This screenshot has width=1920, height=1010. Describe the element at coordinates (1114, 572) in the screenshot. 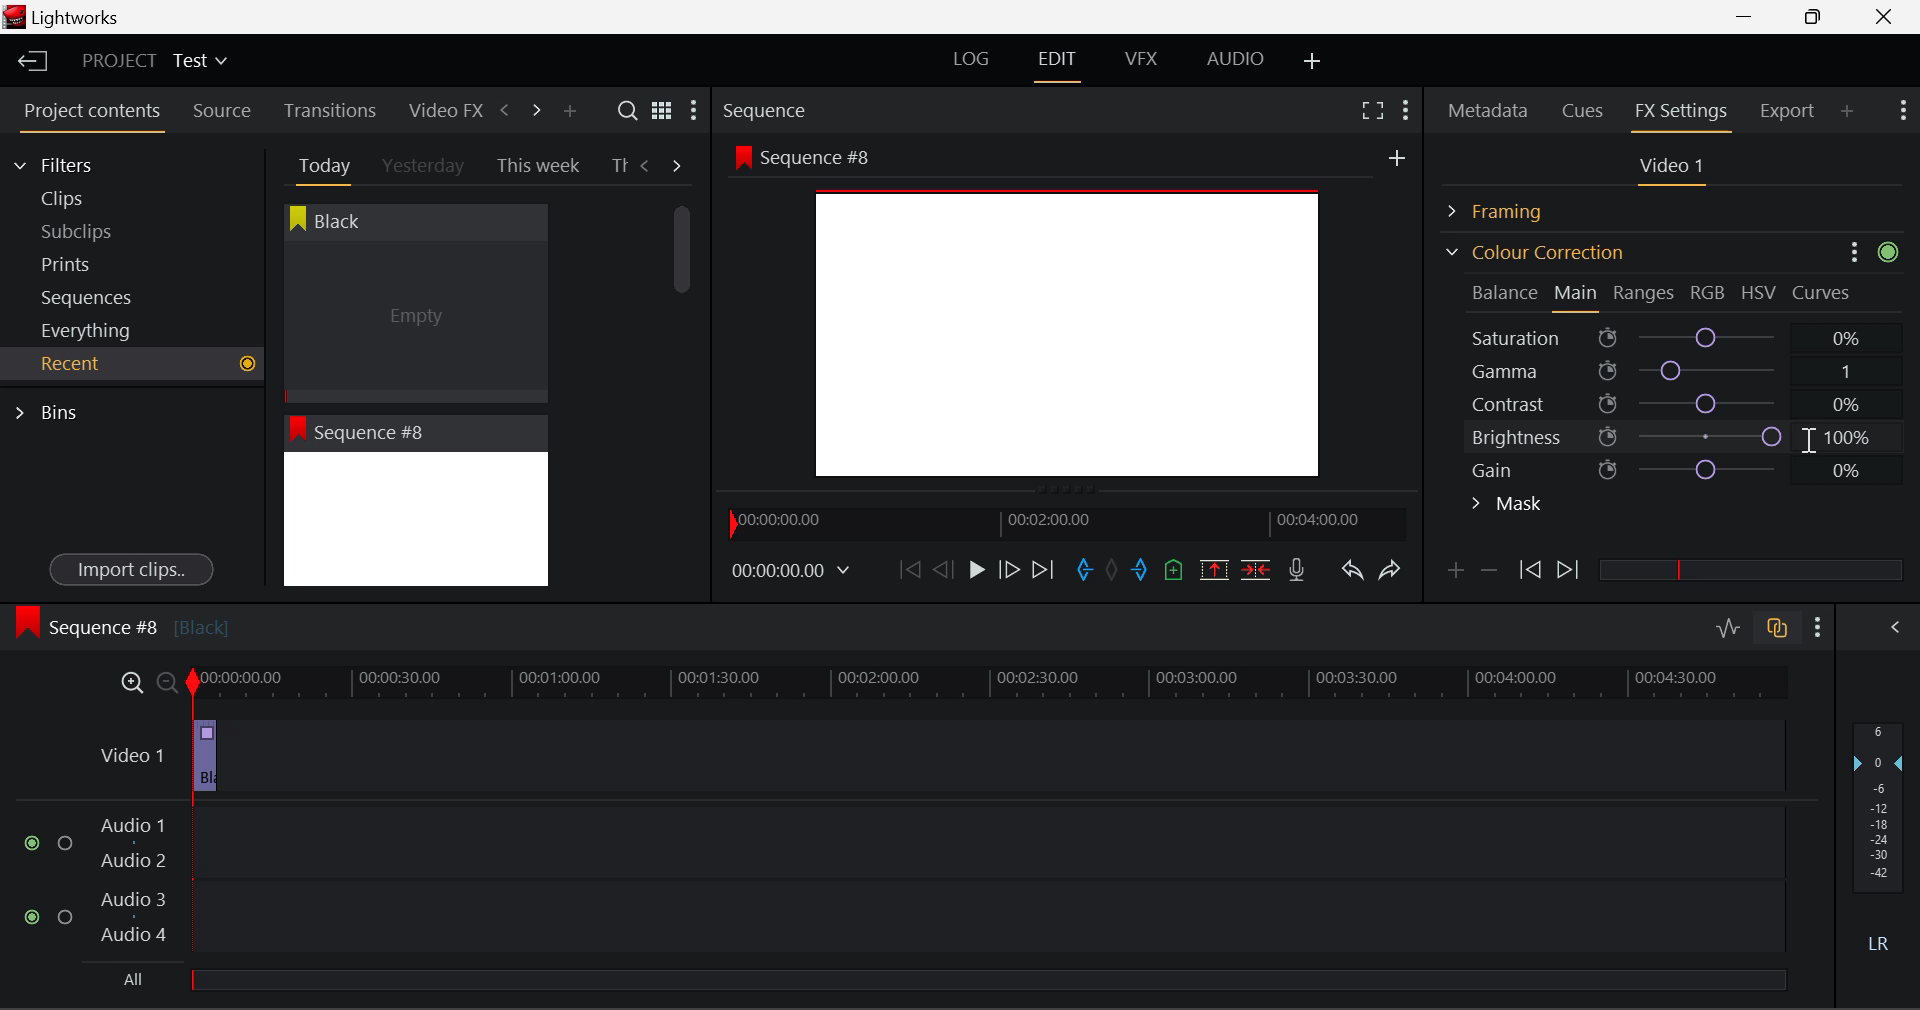

I see `Remove All Marks` at that location.